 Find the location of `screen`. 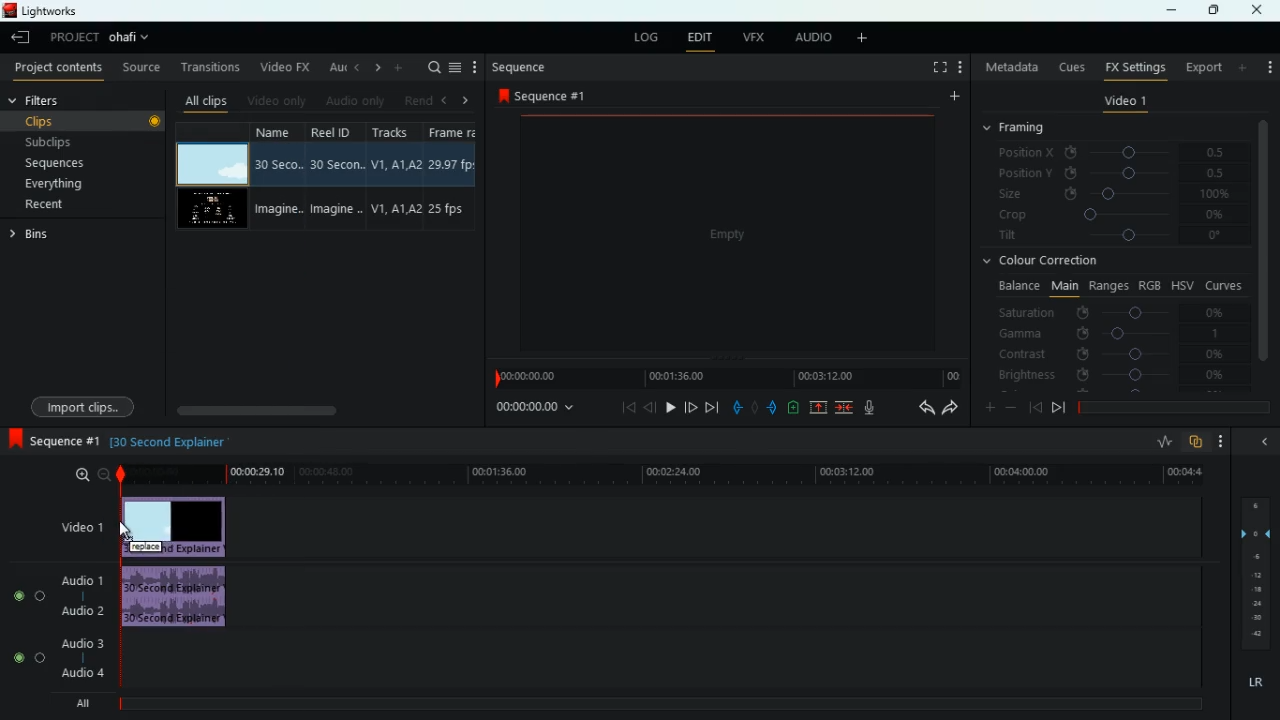

screen is located at coordinates (935, 67).